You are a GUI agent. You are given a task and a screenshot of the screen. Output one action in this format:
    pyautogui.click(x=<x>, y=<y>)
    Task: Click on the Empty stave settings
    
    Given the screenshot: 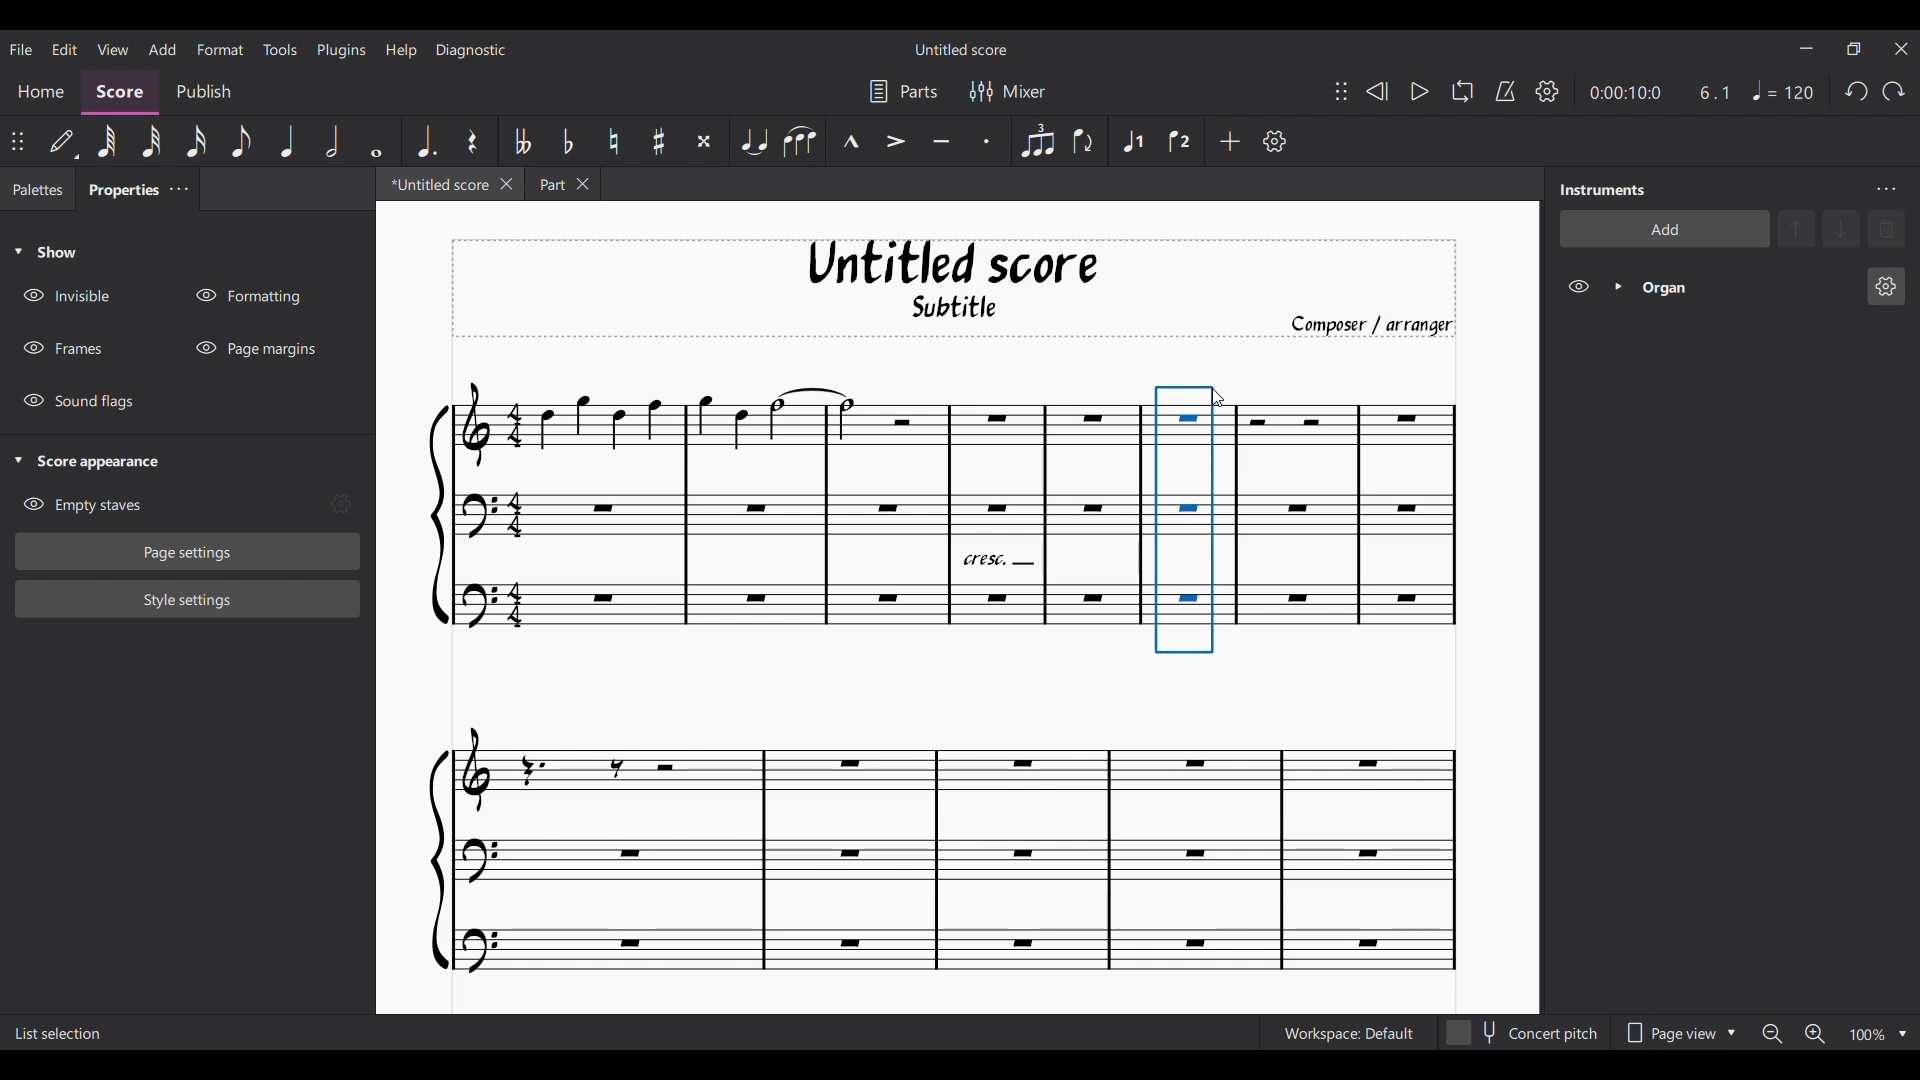 What is the action you would take?
    pyautogui.click(x=340, y=504)
    